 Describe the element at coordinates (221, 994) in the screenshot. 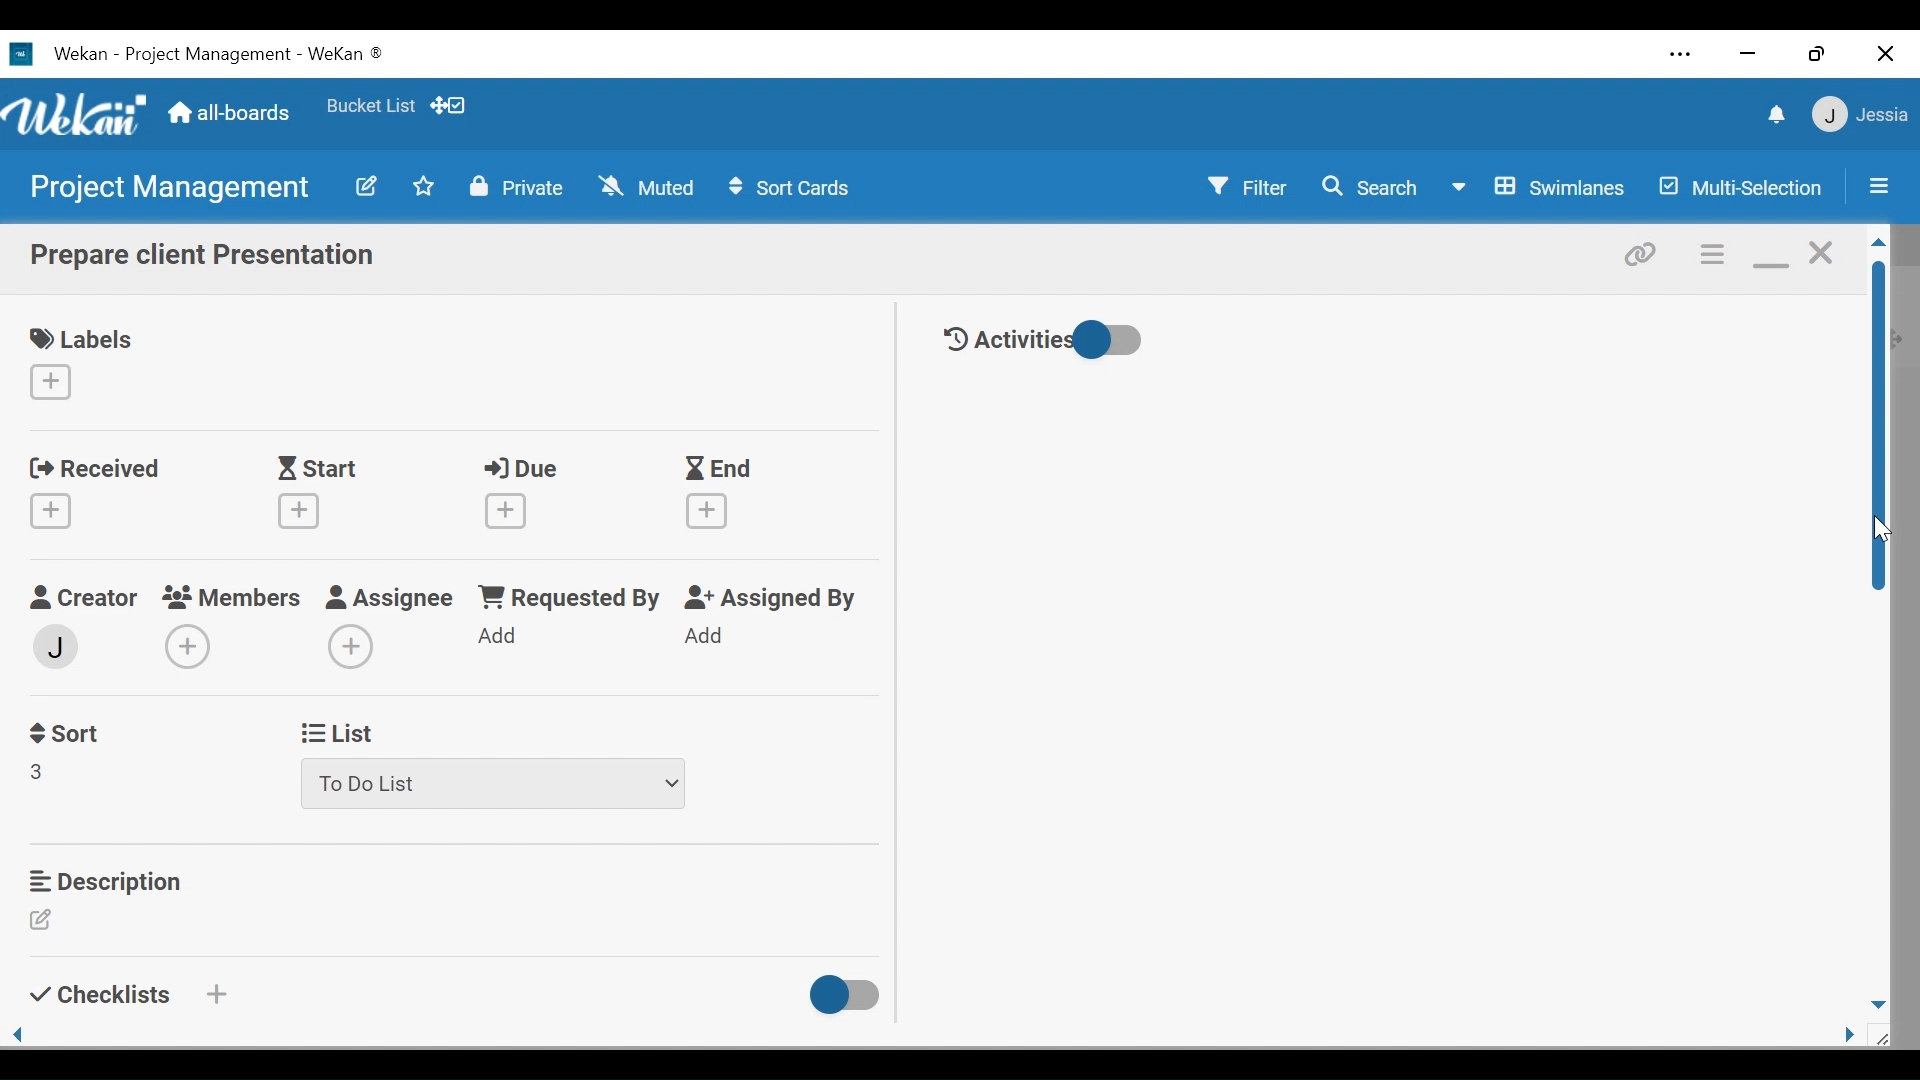

I see `Create a checklist` at that location.